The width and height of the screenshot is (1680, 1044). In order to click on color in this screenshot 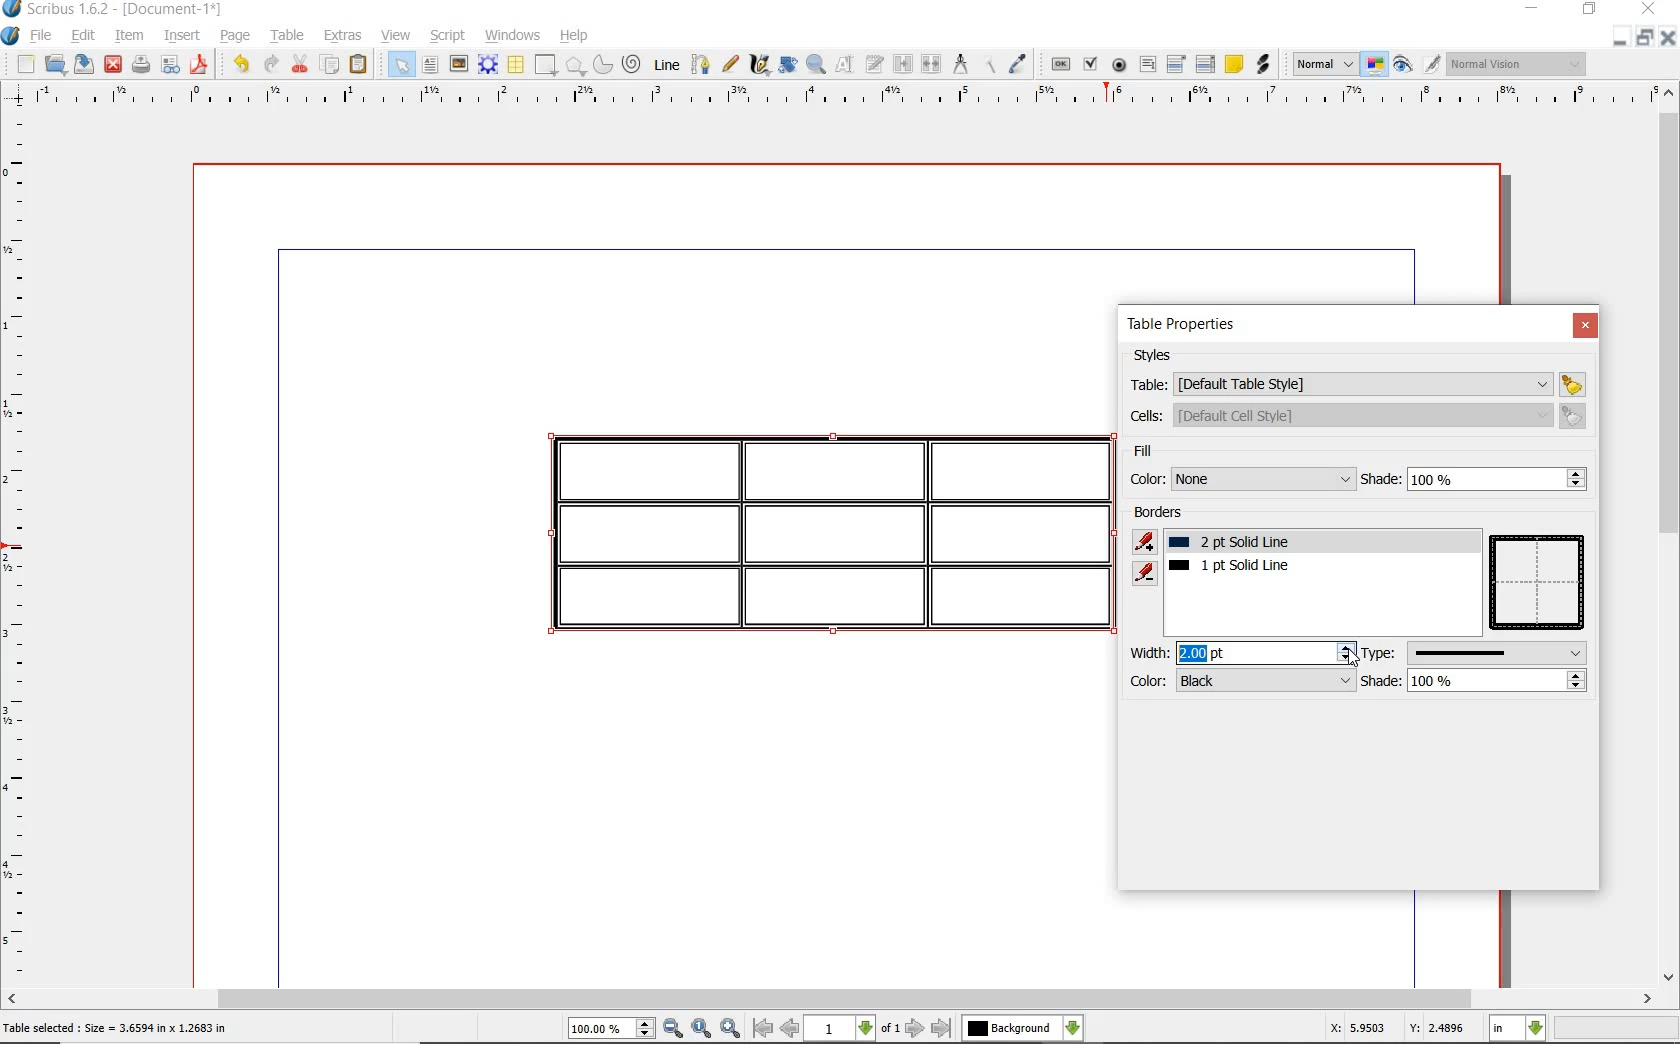, I will do `click(1242, 679)`.